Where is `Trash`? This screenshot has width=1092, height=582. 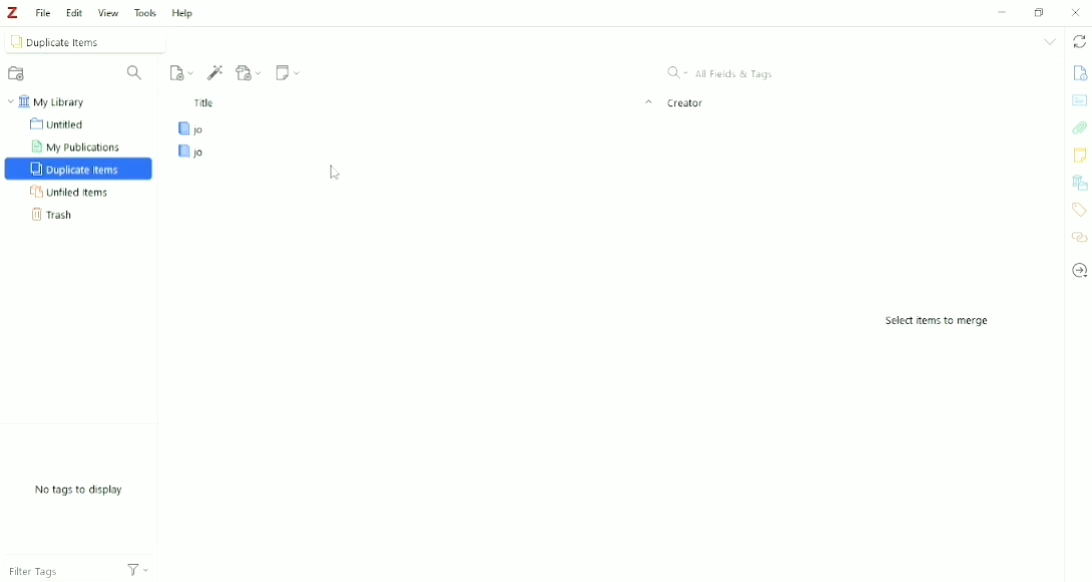
Trash is located at coordinates (53, 215).